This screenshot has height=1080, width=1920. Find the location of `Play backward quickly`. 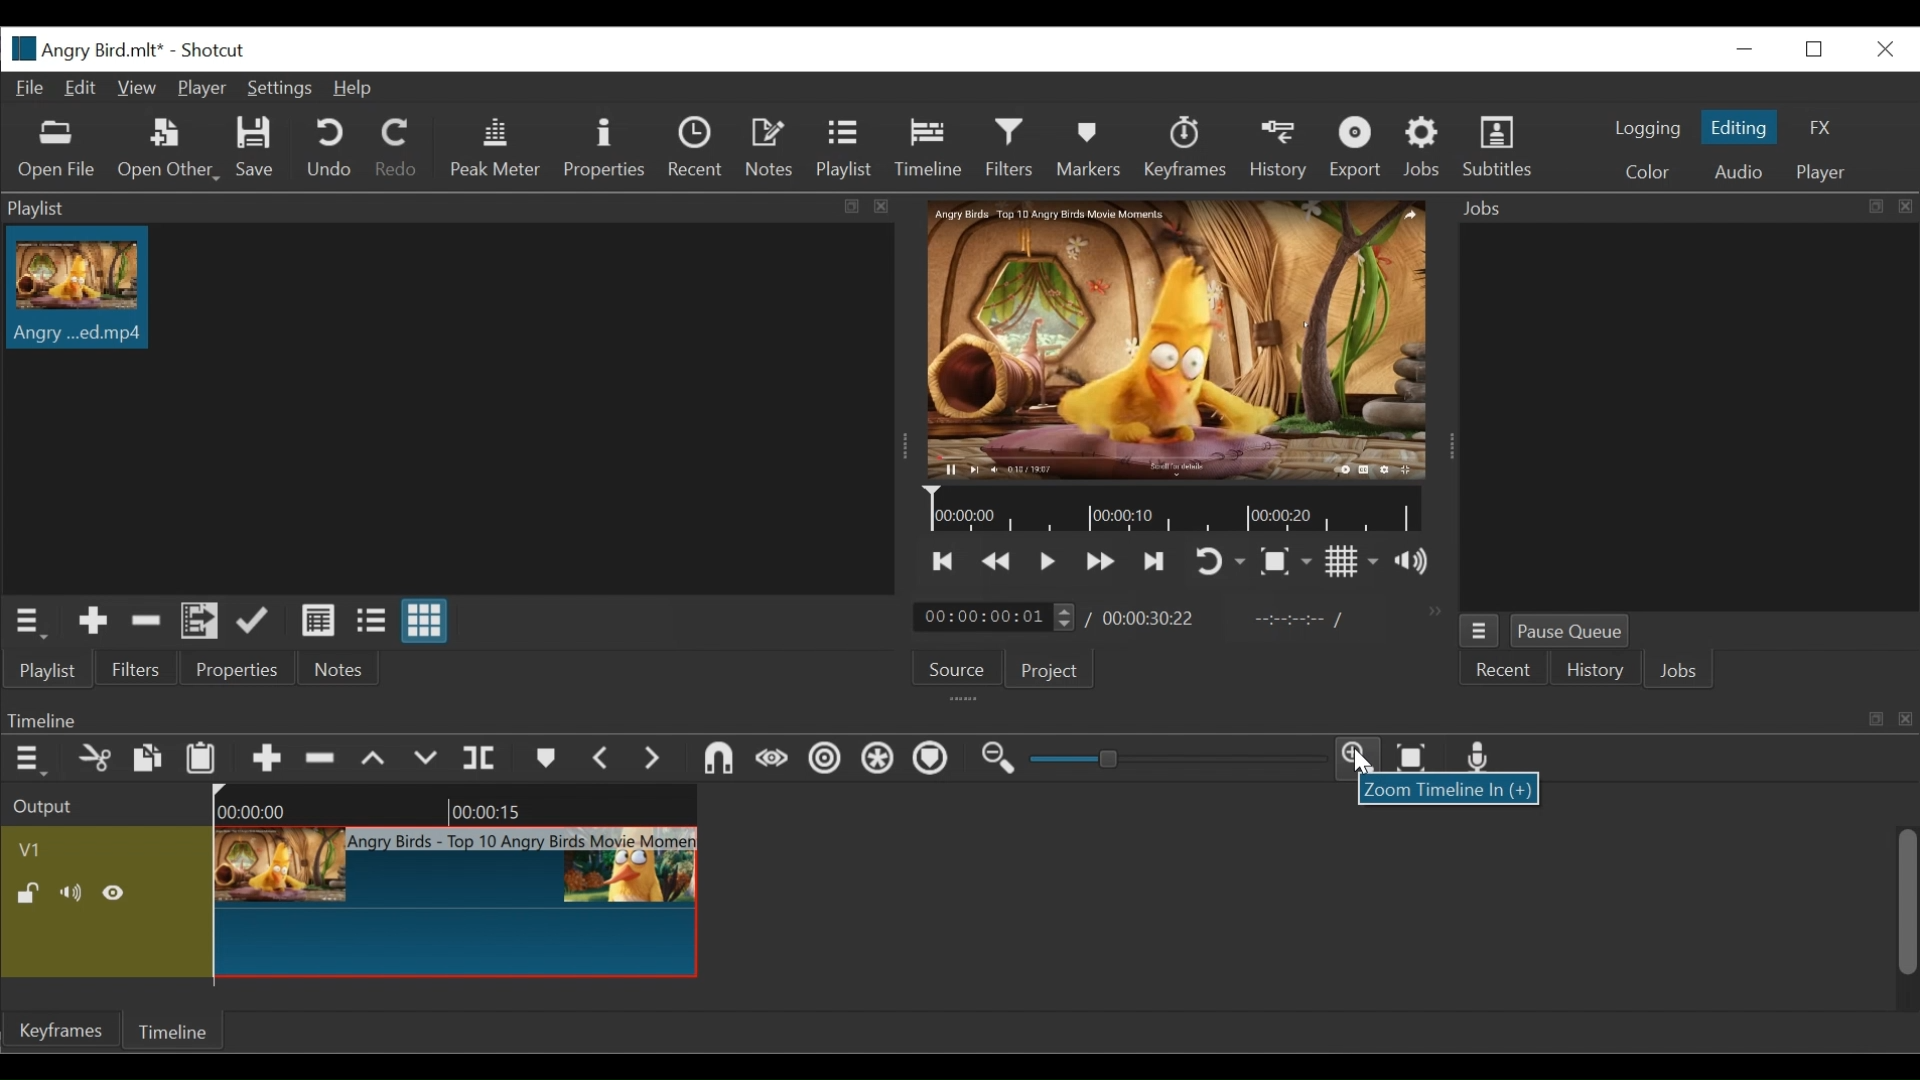

Play backward quickly is located at coordinates (1100, 562).